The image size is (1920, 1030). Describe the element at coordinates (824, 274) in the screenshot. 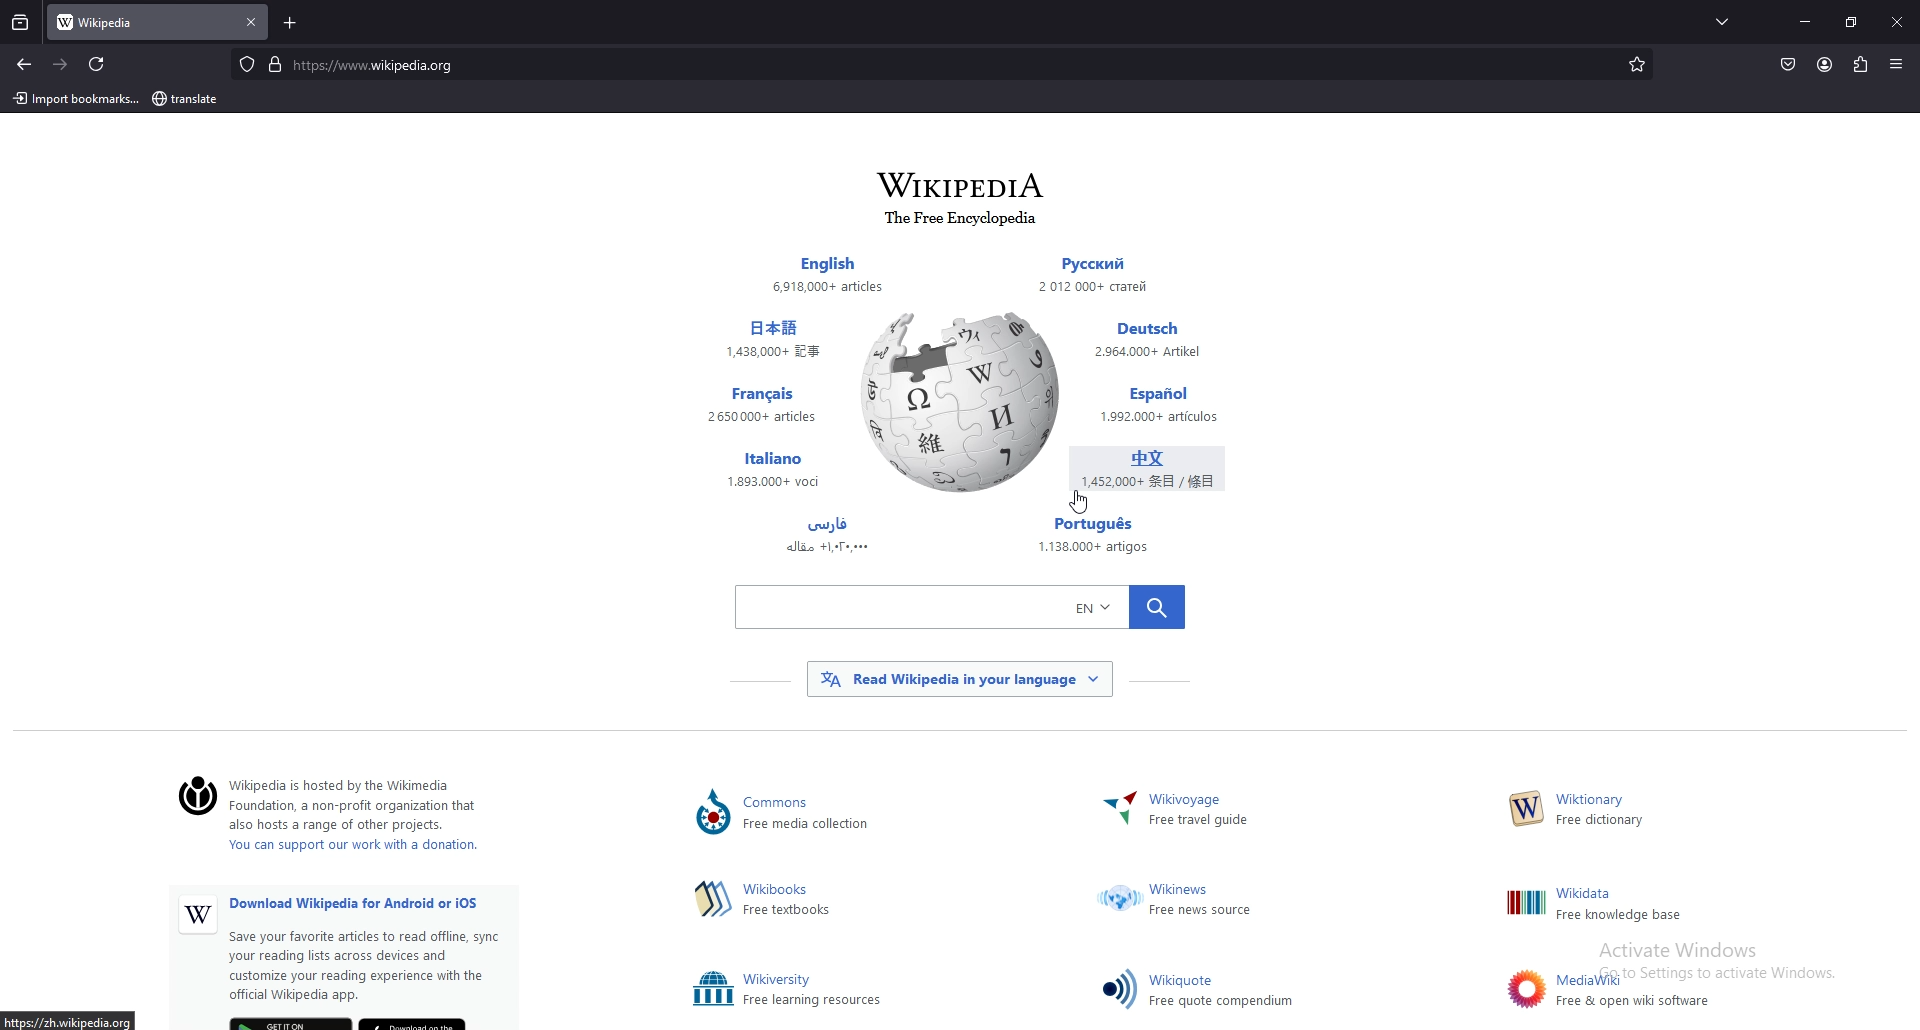

I see `` at that location.